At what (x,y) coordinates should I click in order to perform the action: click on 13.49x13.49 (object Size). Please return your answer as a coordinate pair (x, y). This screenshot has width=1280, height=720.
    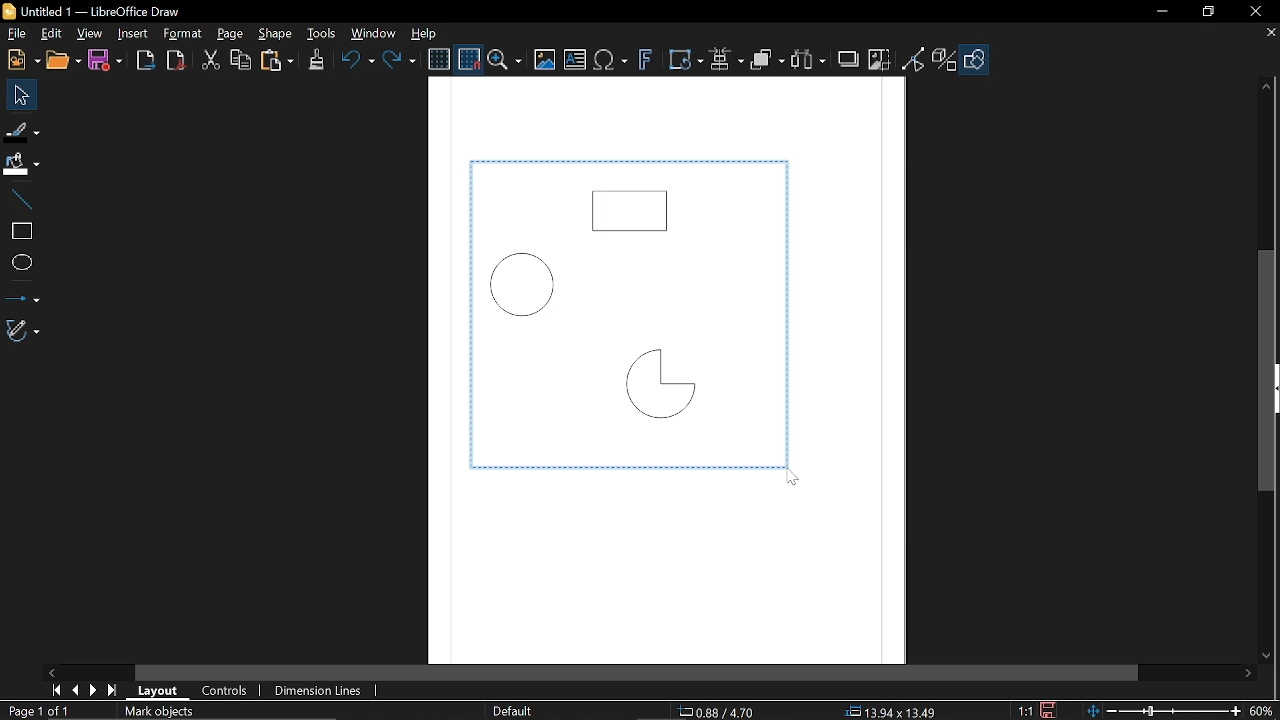
    Looking at the image, I should click on (890, 711).